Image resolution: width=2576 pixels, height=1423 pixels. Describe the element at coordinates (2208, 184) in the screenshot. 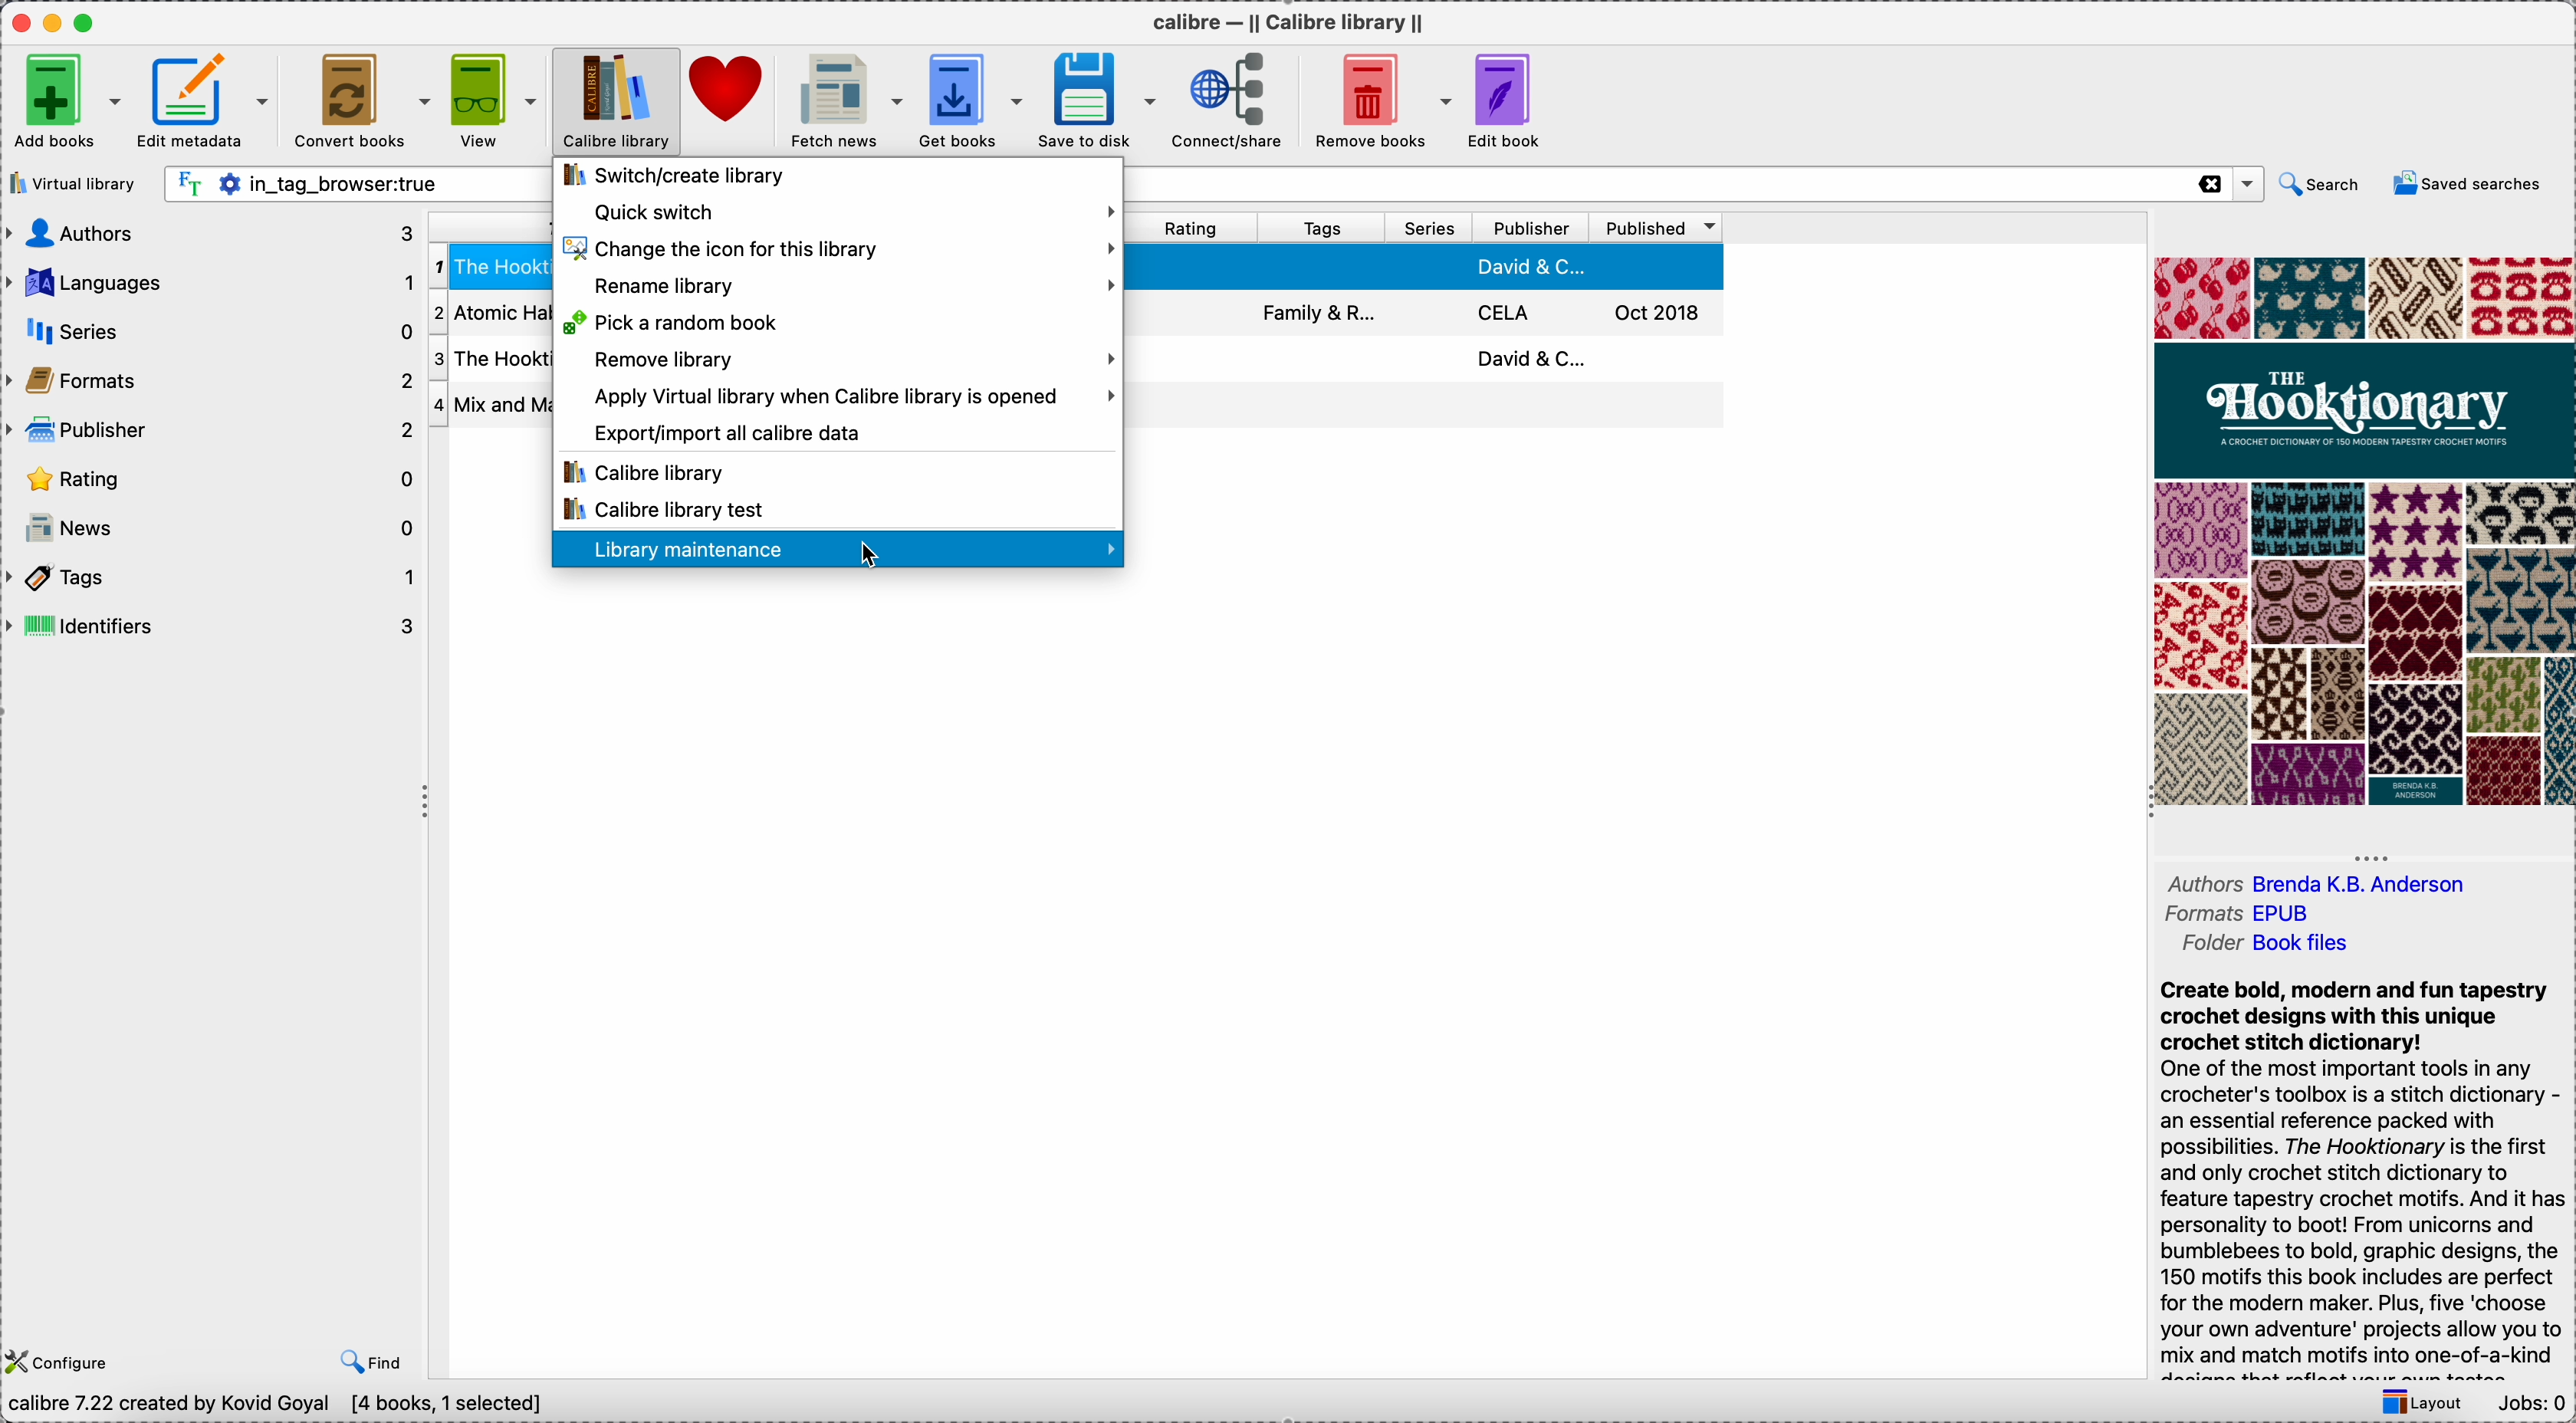

I see `close` at that location.